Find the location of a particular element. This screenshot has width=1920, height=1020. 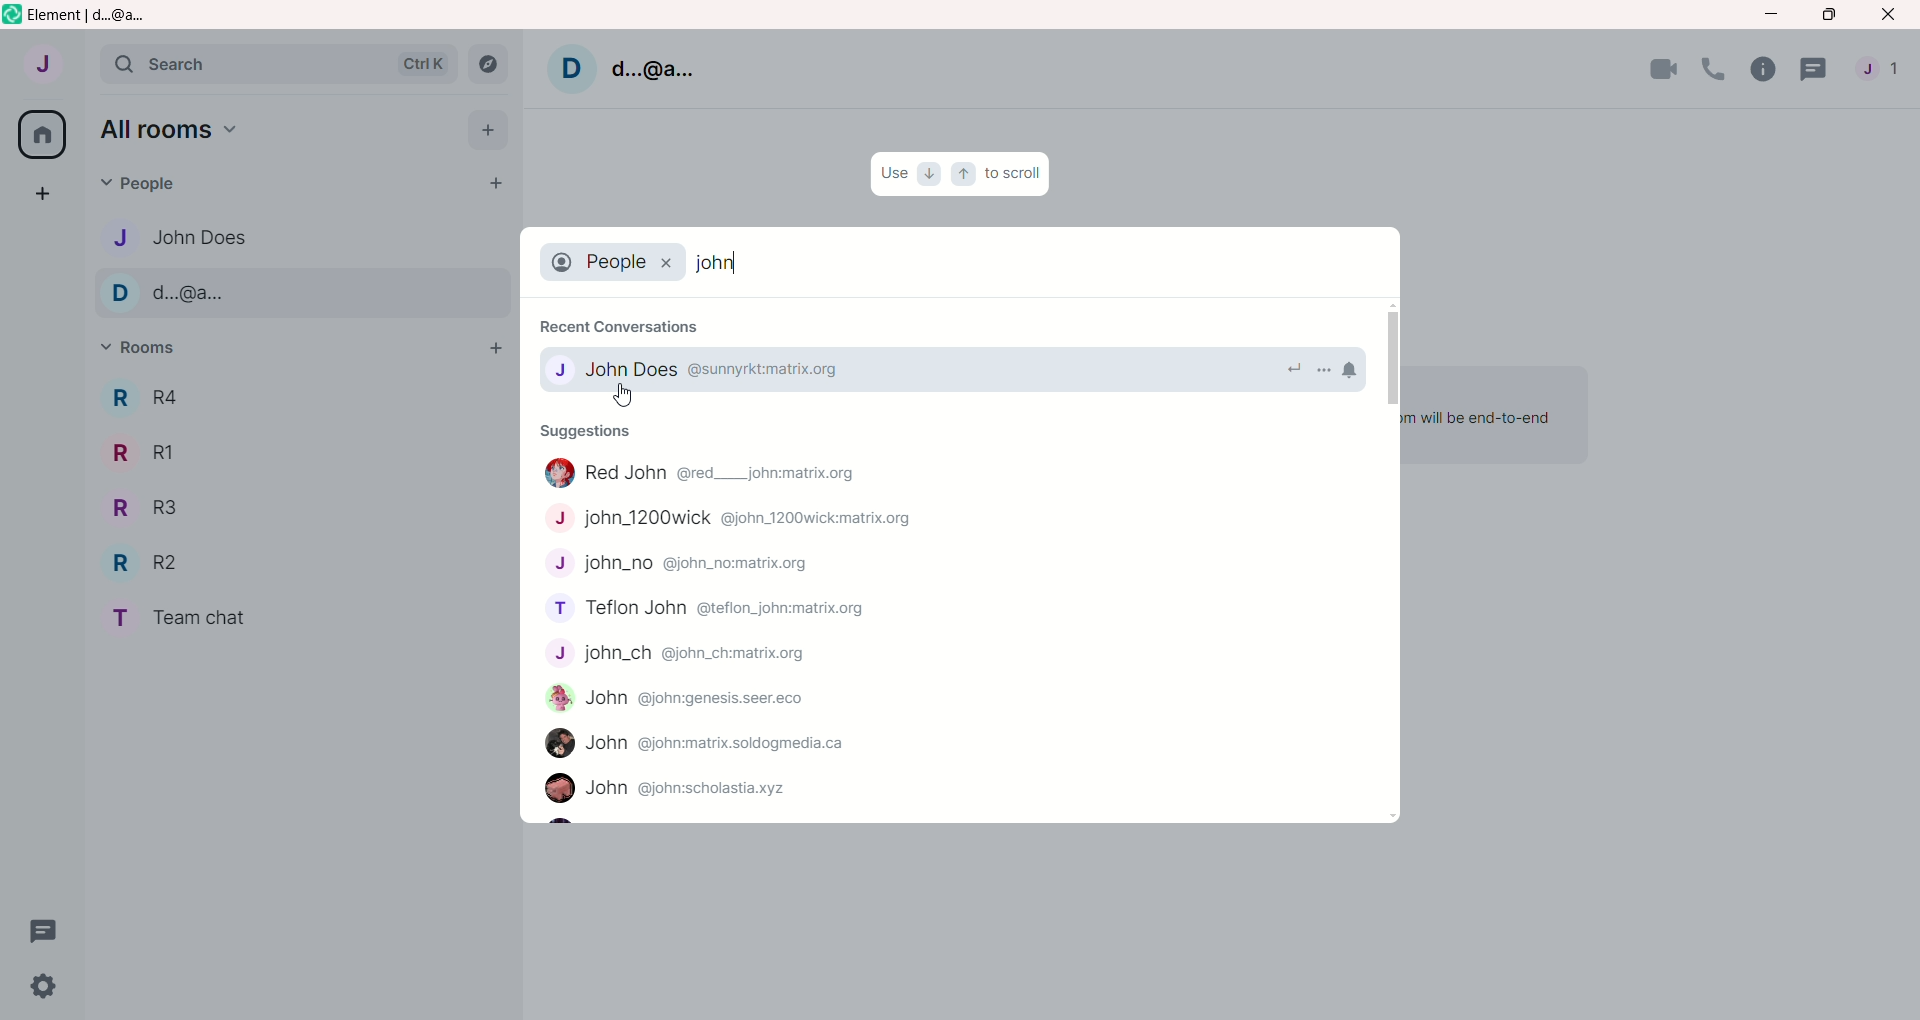

R4 is located at coordinates (140, 397).